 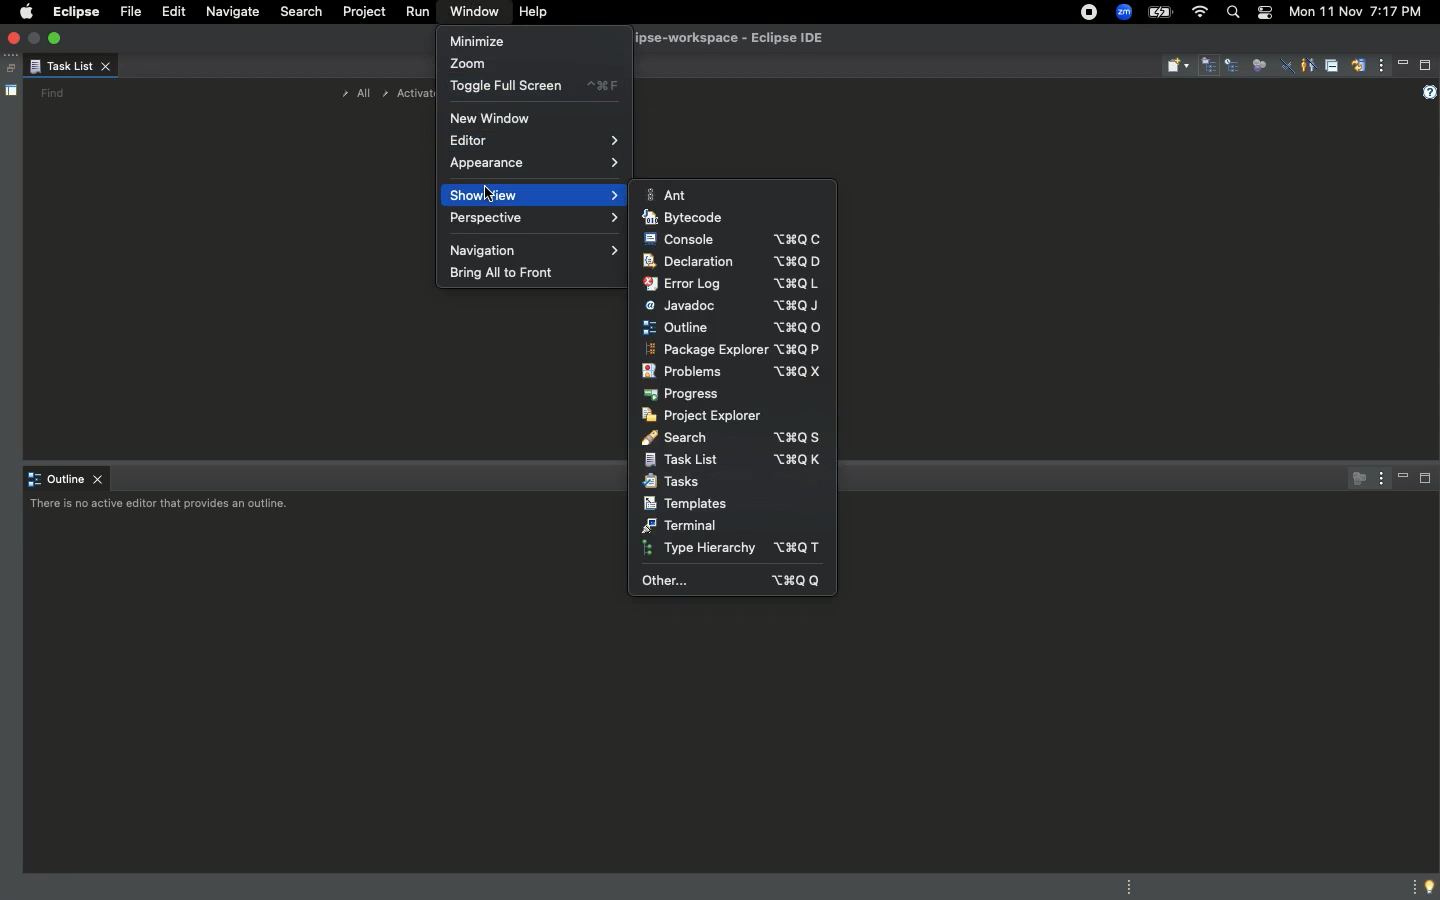 What do you see at coordinates (233, 14) in the screenshot?
I see `Navigate` at bounding box center [233, 14].